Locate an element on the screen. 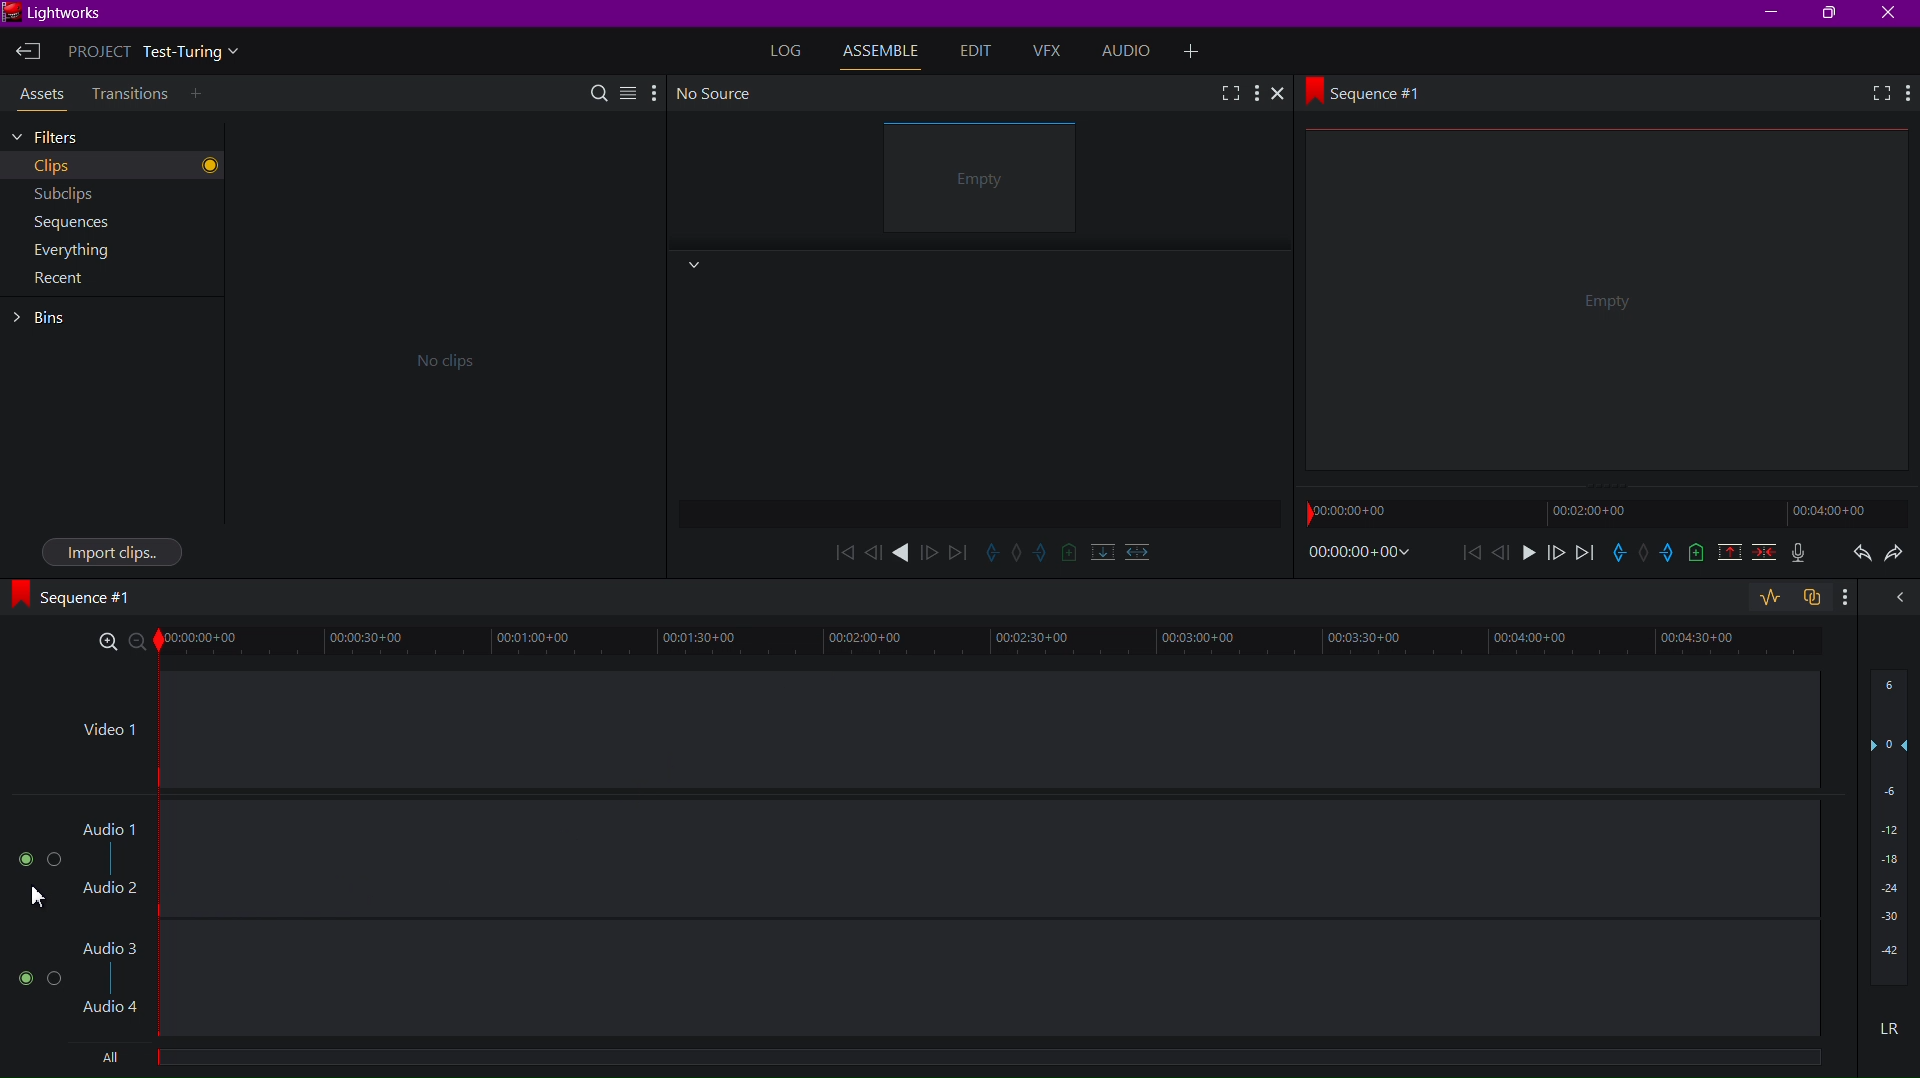 This screenshot has width=1920, height=1078. Import clips is located at coordinates (112, 550).